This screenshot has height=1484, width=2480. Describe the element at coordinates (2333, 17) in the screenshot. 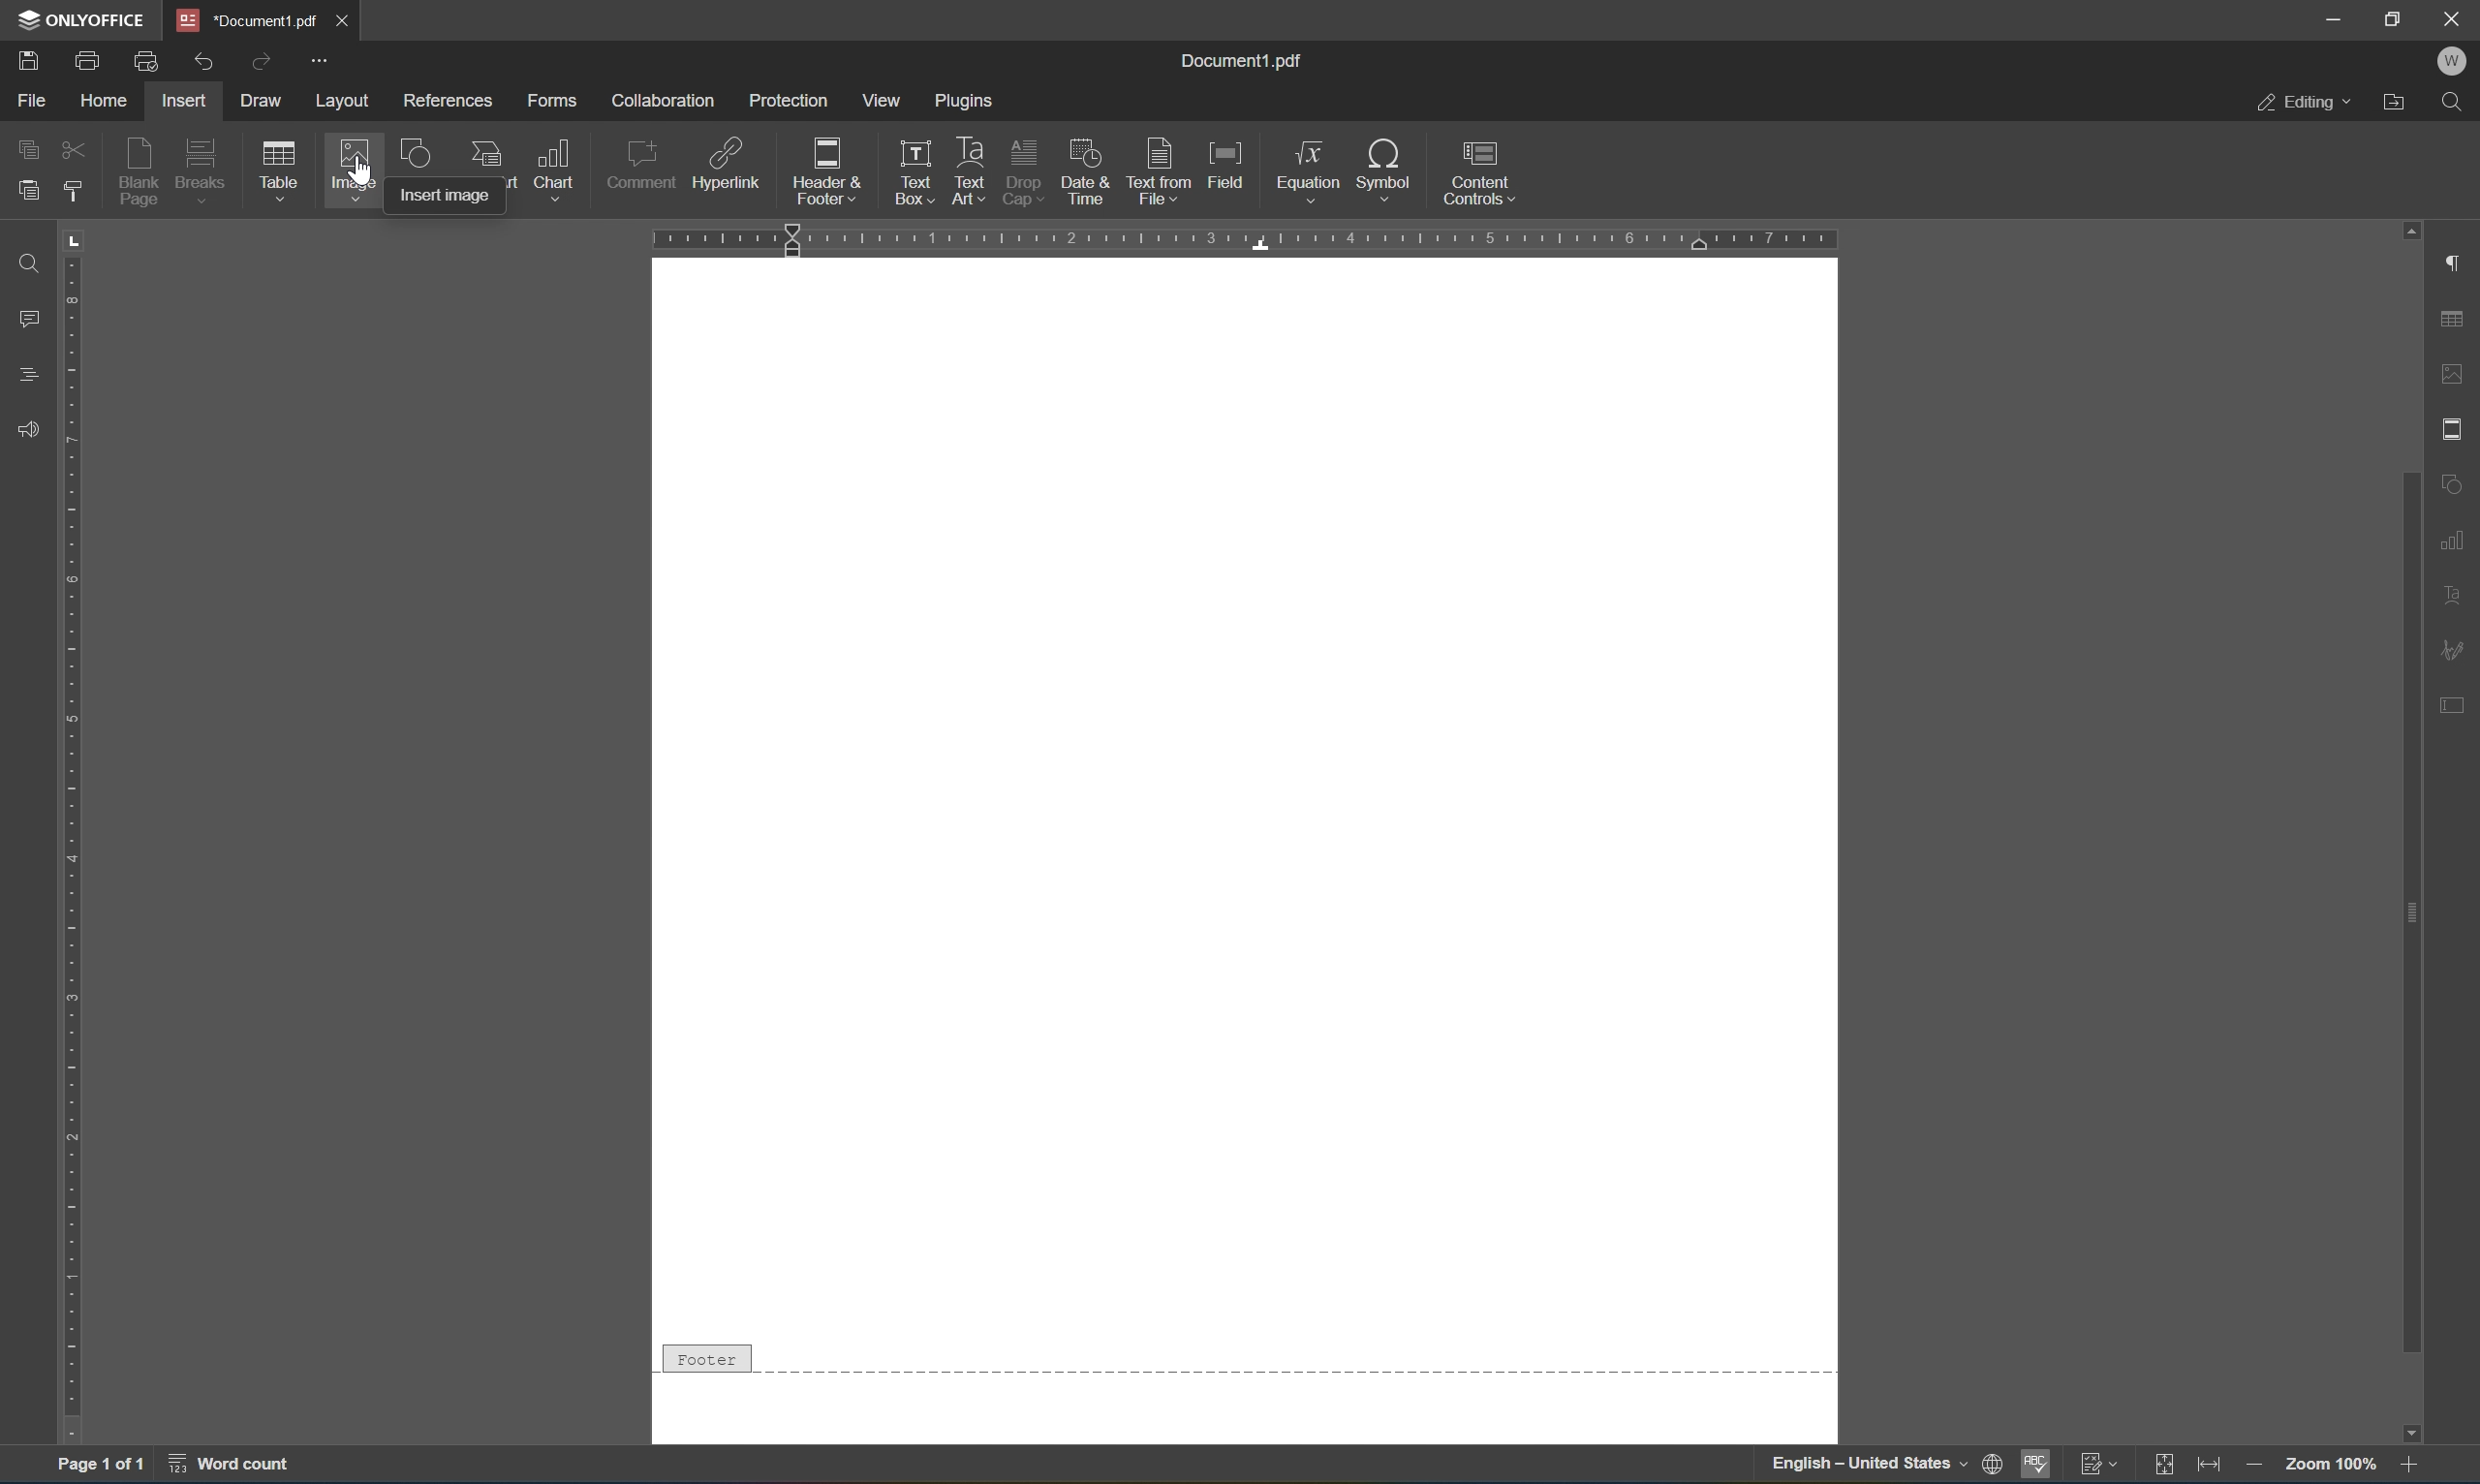

I see `minimize` at that location.